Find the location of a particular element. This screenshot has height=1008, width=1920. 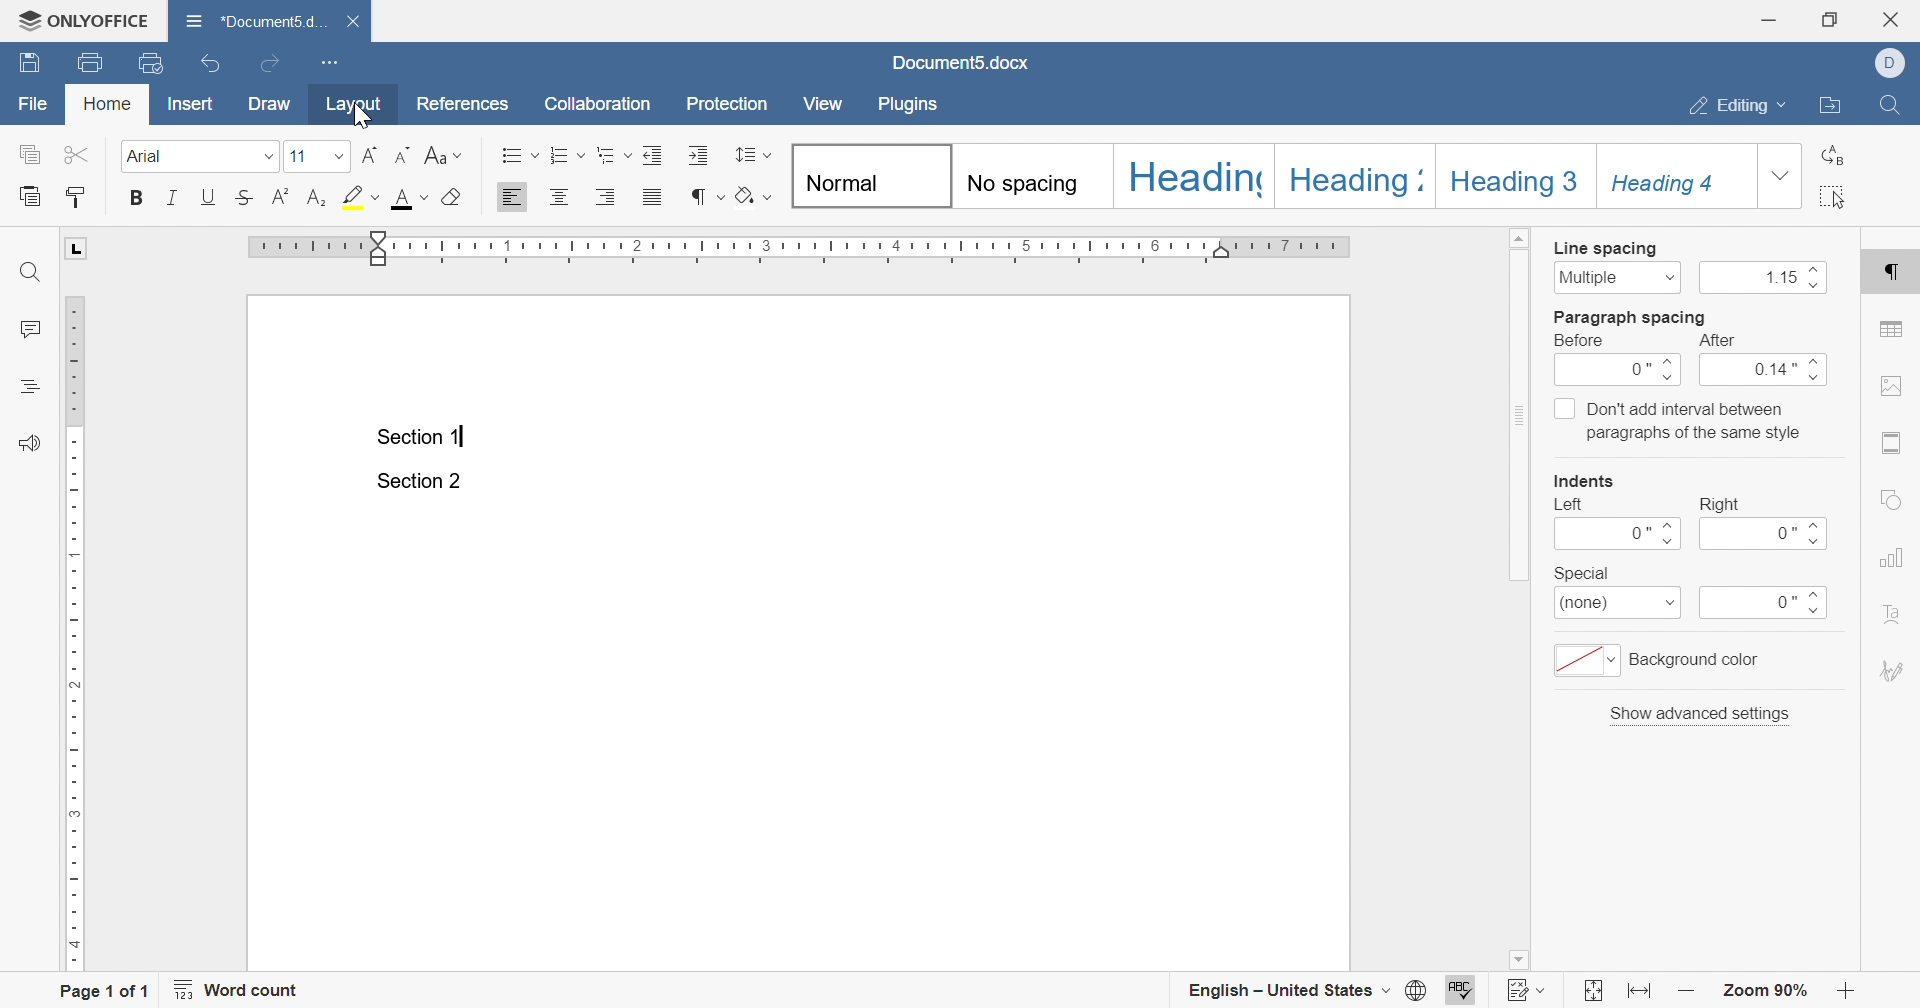

superscript is located at coordinates (281, 197).